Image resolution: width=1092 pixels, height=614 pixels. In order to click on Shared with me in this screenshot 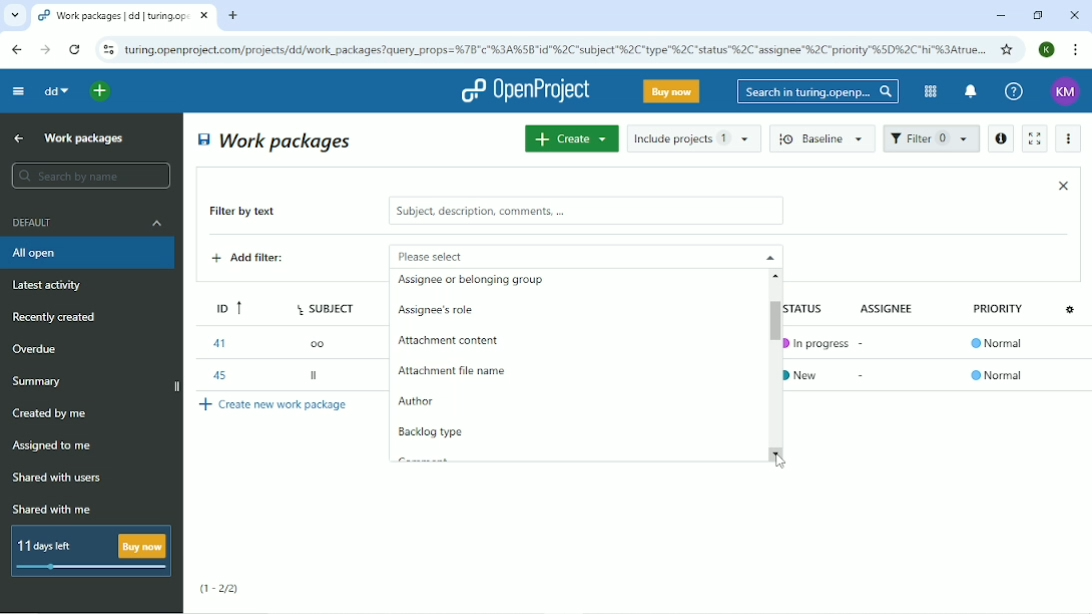, I will do `click(54, 509)`.